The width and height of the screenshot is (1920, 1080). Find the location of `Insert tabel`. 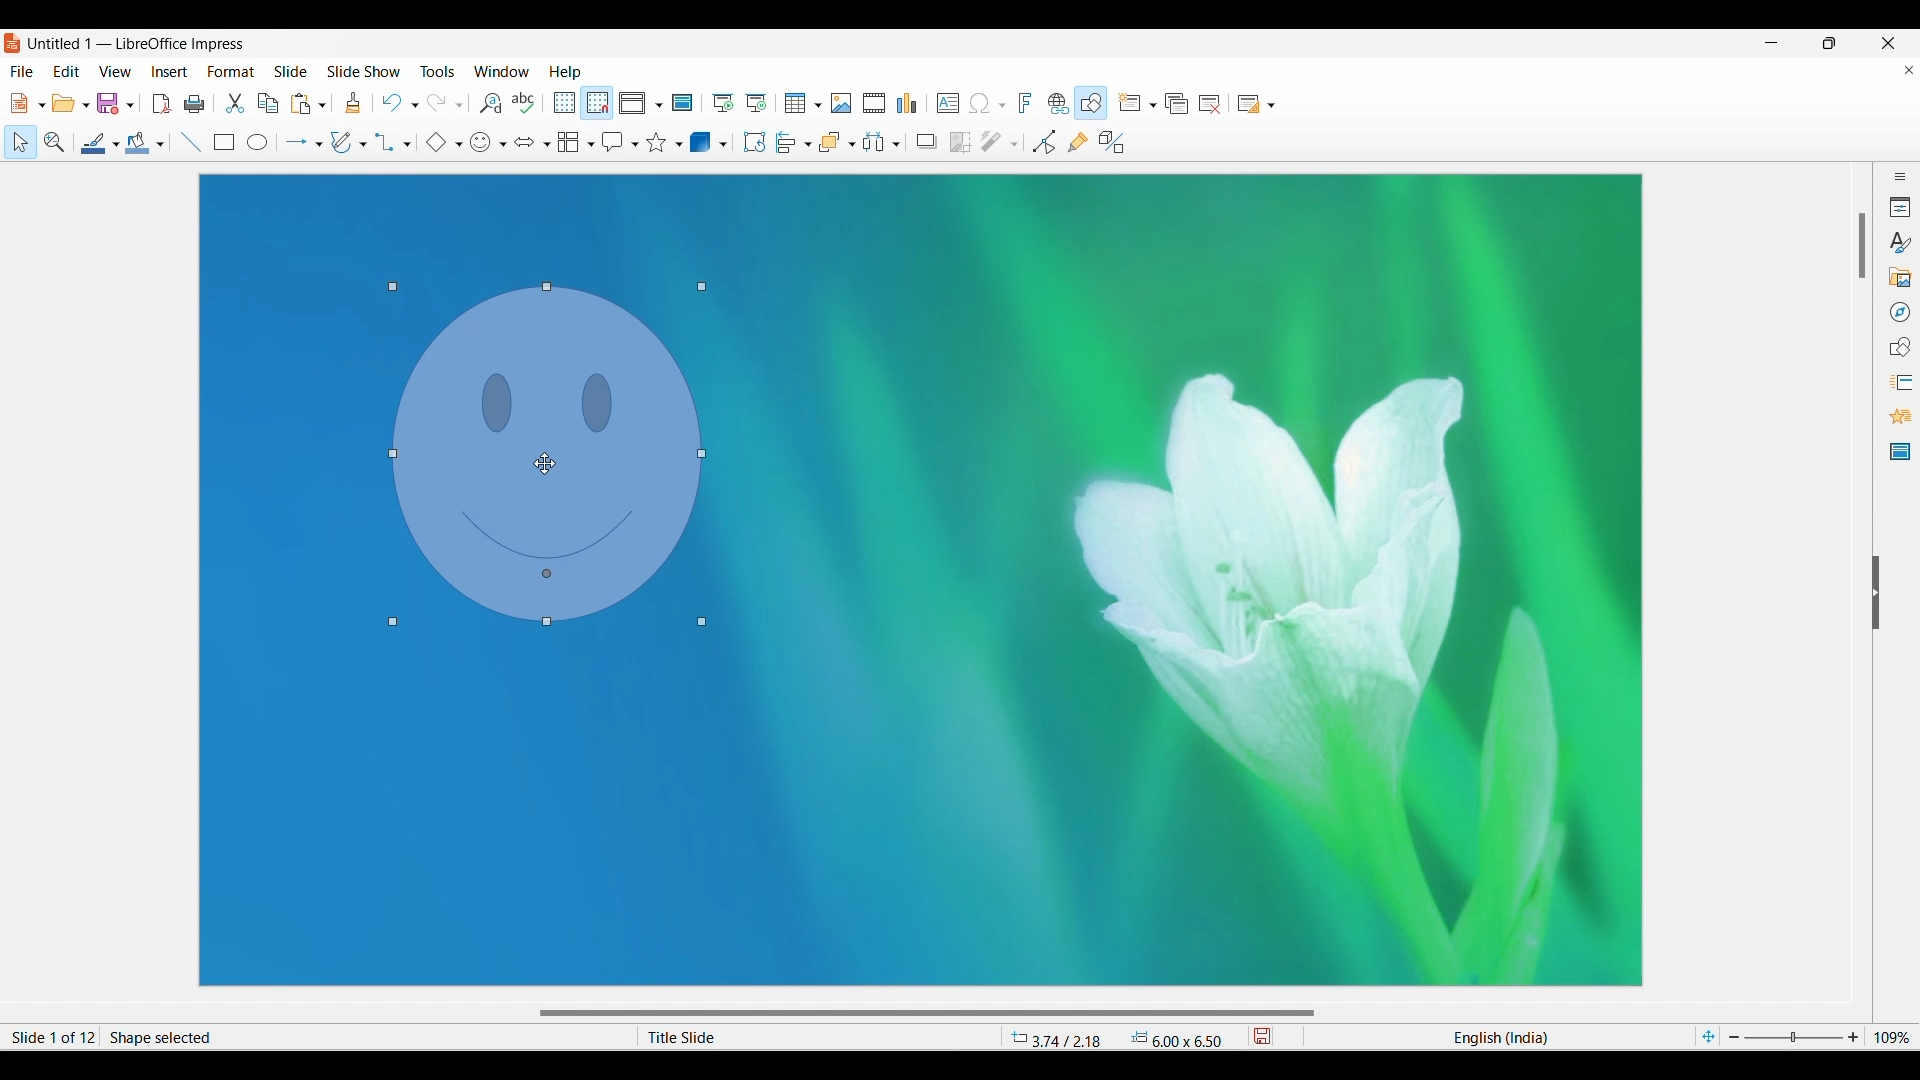

Insert tabel is located at coordinates (803, 103).